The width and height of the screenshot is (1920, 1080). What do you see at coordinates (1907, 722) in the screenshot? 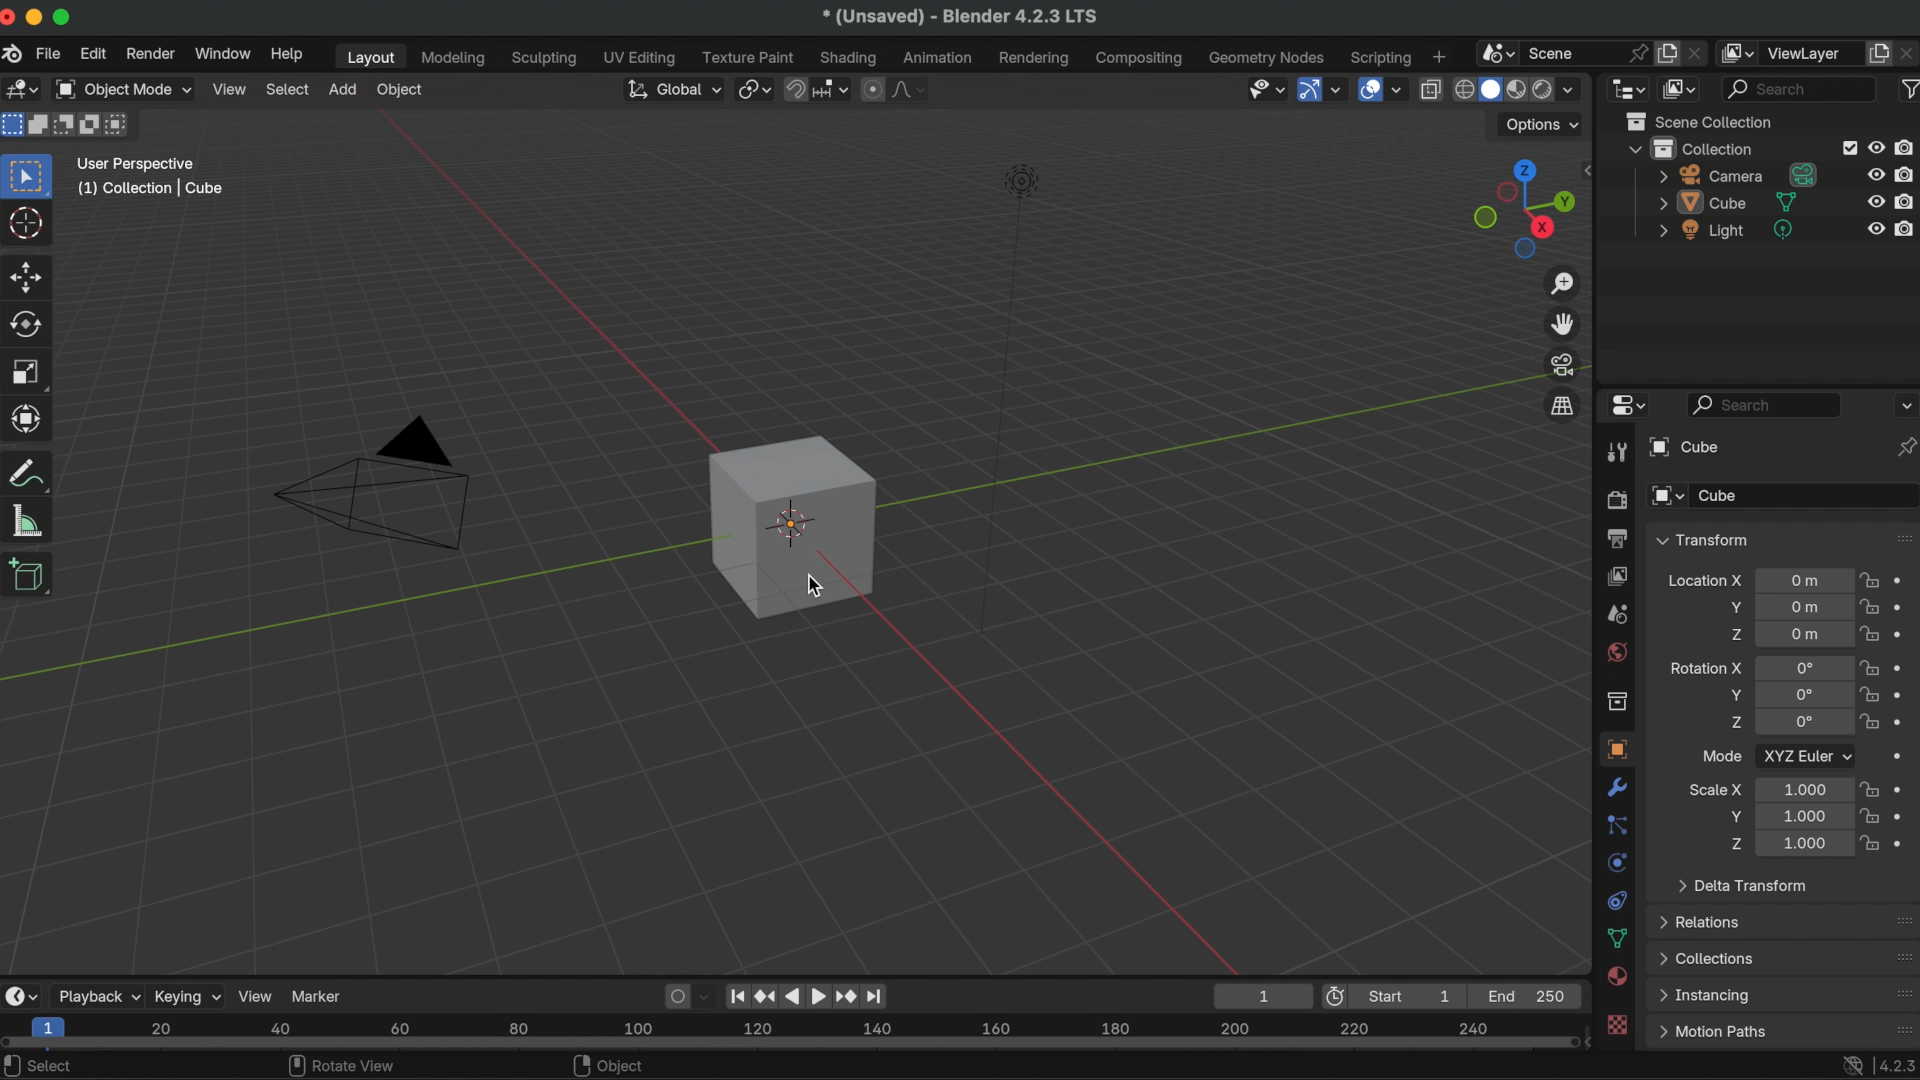
I see `animate property` at bounding box center [1907, 722].